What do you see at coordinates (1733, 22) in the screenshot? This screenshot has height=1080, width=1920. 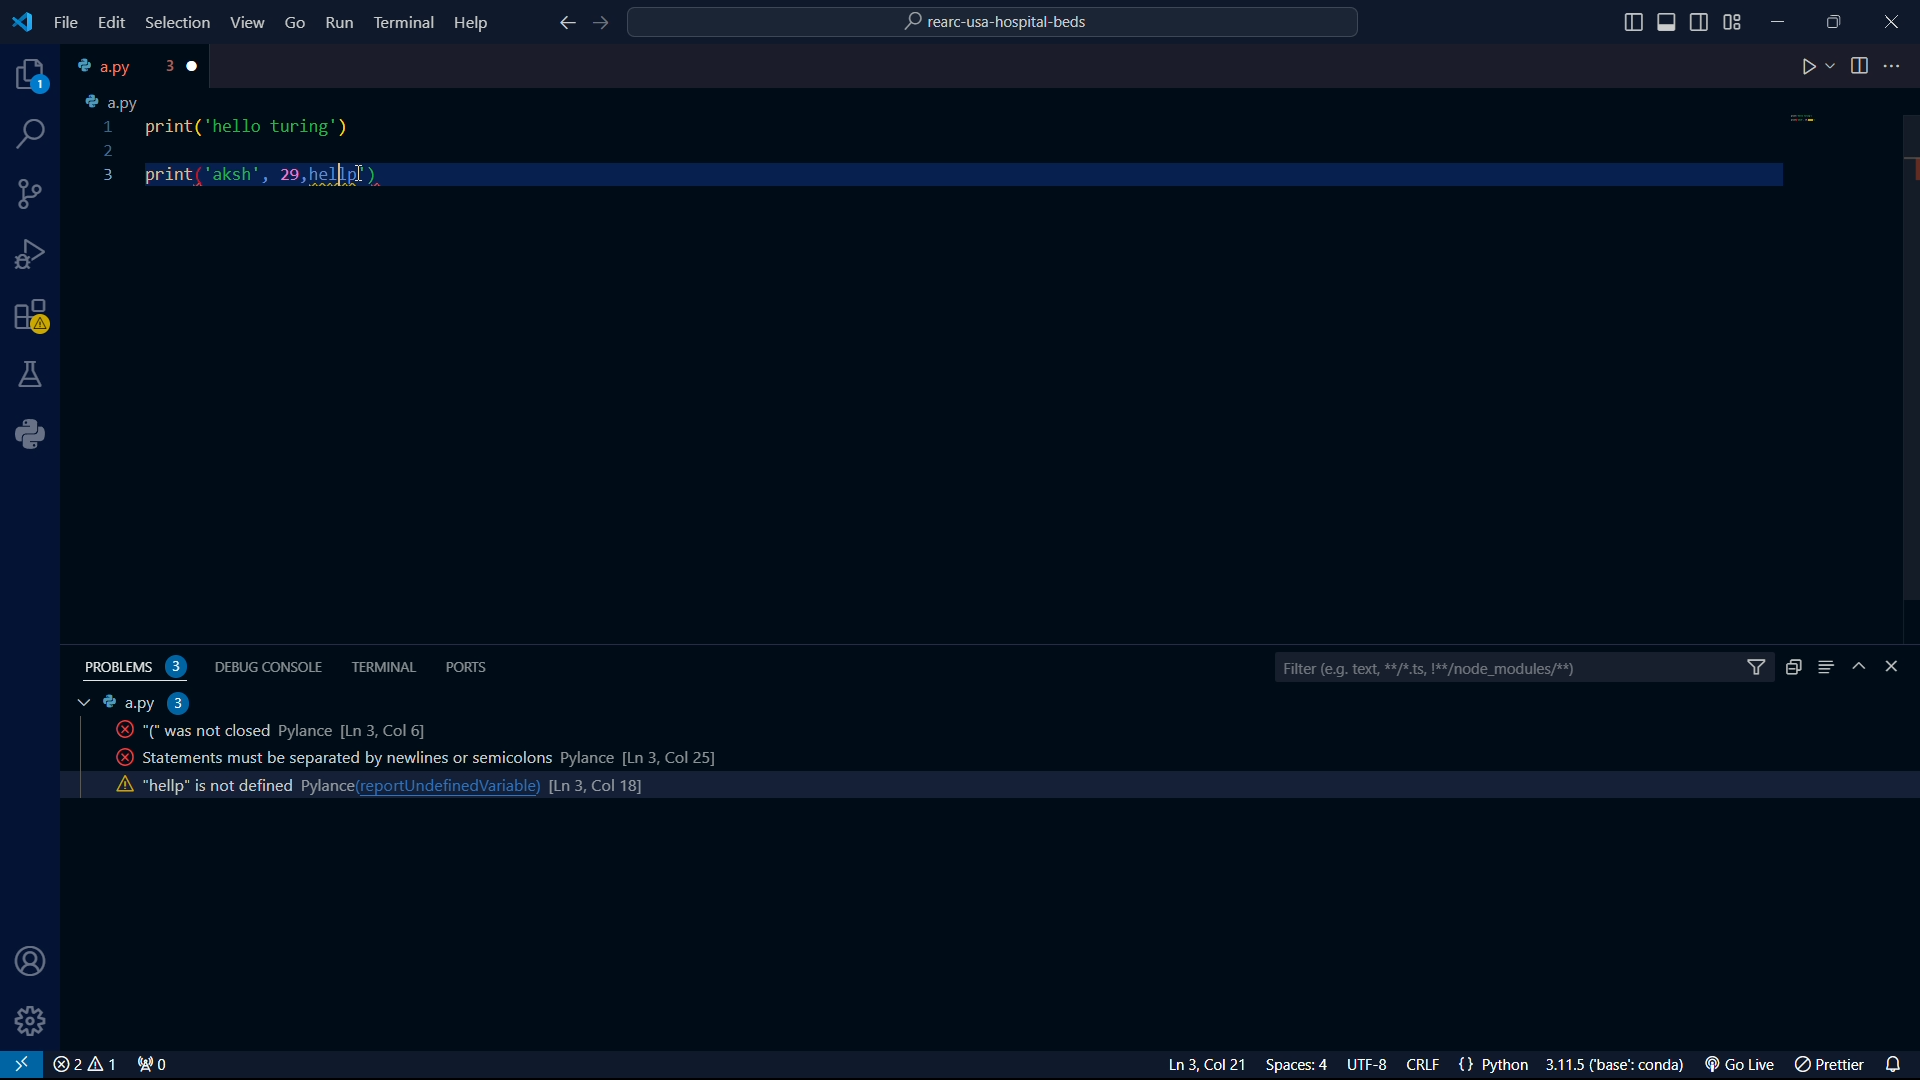 I see `grid view` at bounding box center [1733, 22].